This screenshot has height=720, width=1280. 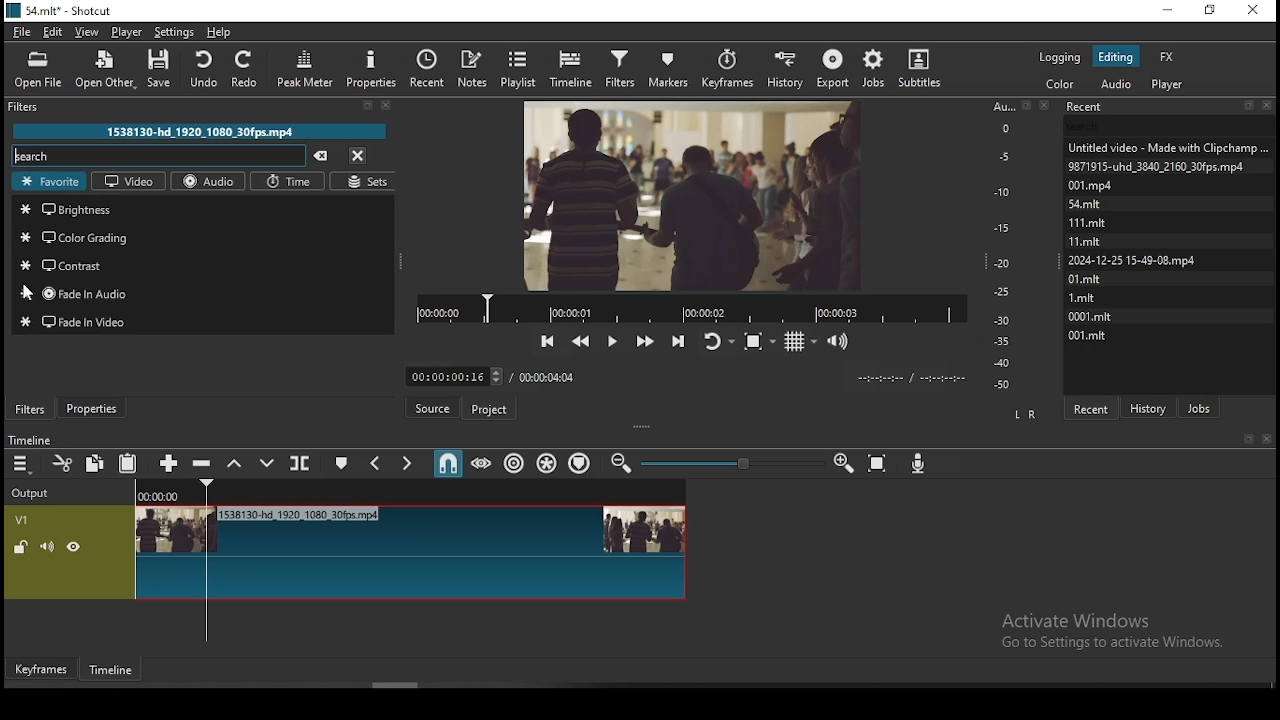 I want to click on 01.mit, so click(x=1086, y=278).